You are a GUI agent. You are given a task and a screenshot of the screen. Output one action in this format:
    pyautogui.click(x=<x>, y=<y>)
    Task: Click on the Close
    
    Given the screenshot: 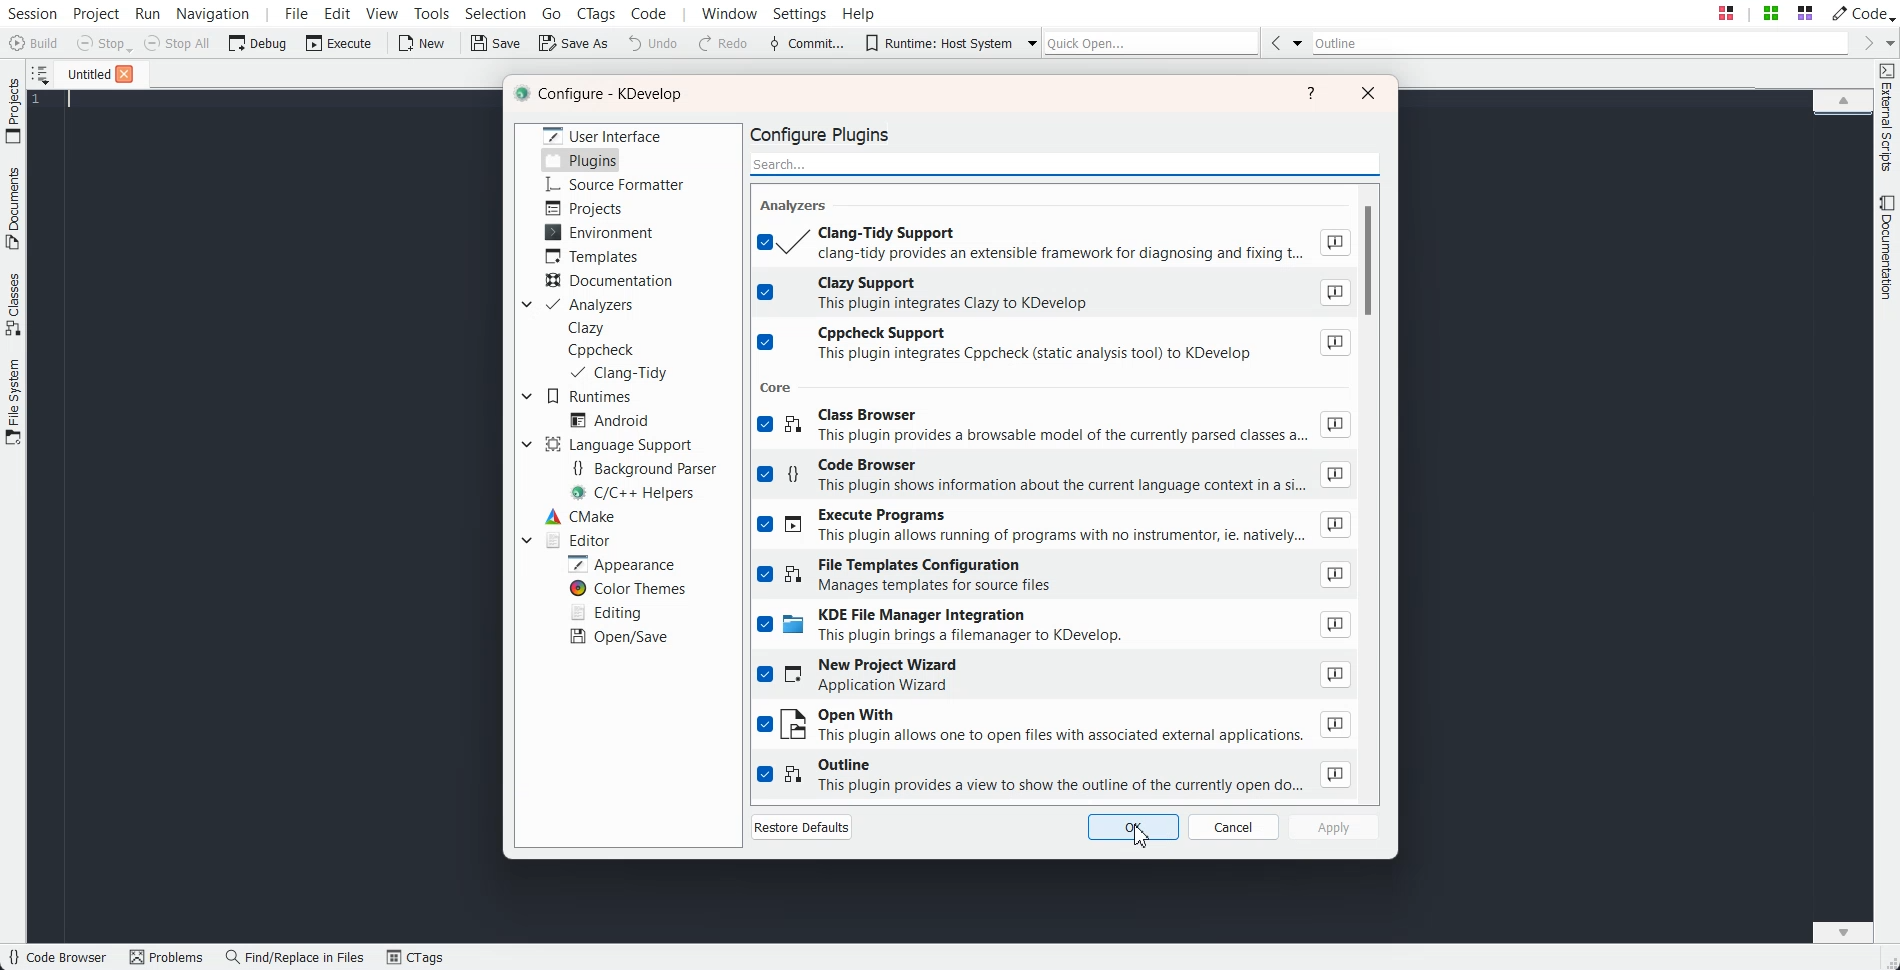 What is the action you would take?
    pyautogui.click(x=1368, y=92)
    